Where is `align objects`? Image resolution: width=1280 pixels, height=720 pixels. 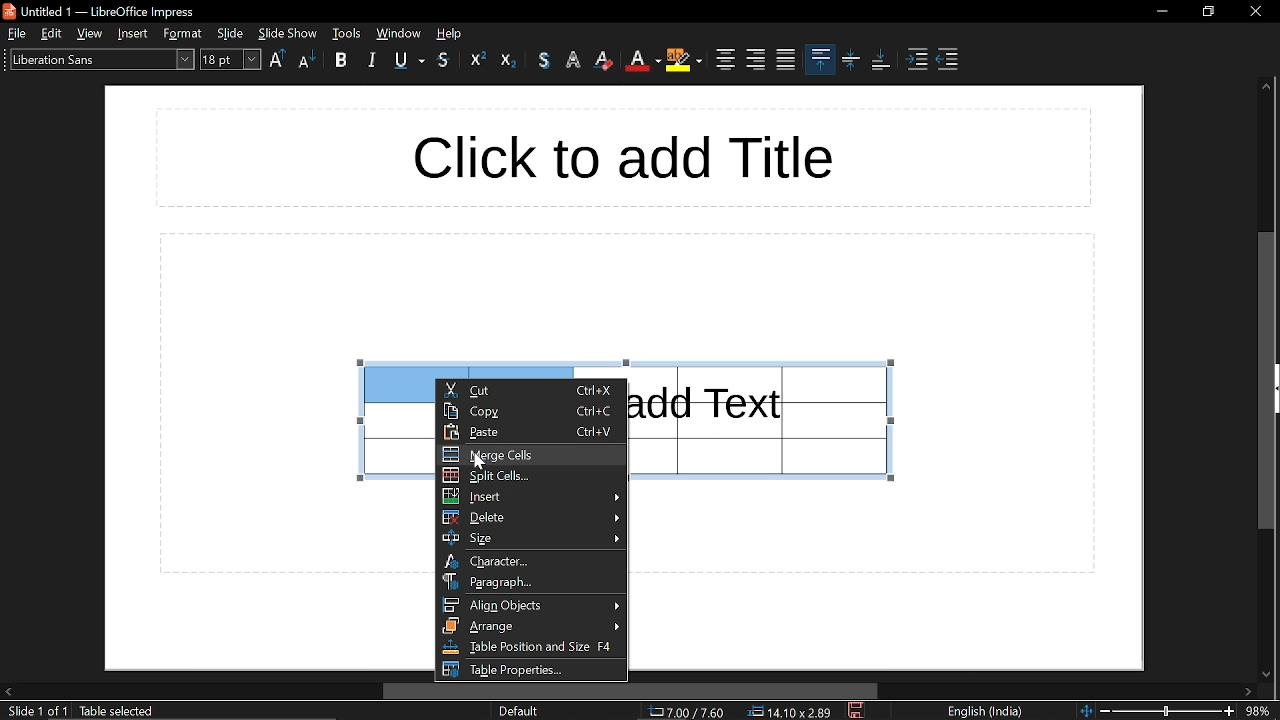 align objects is located at coordinates (532, 606).